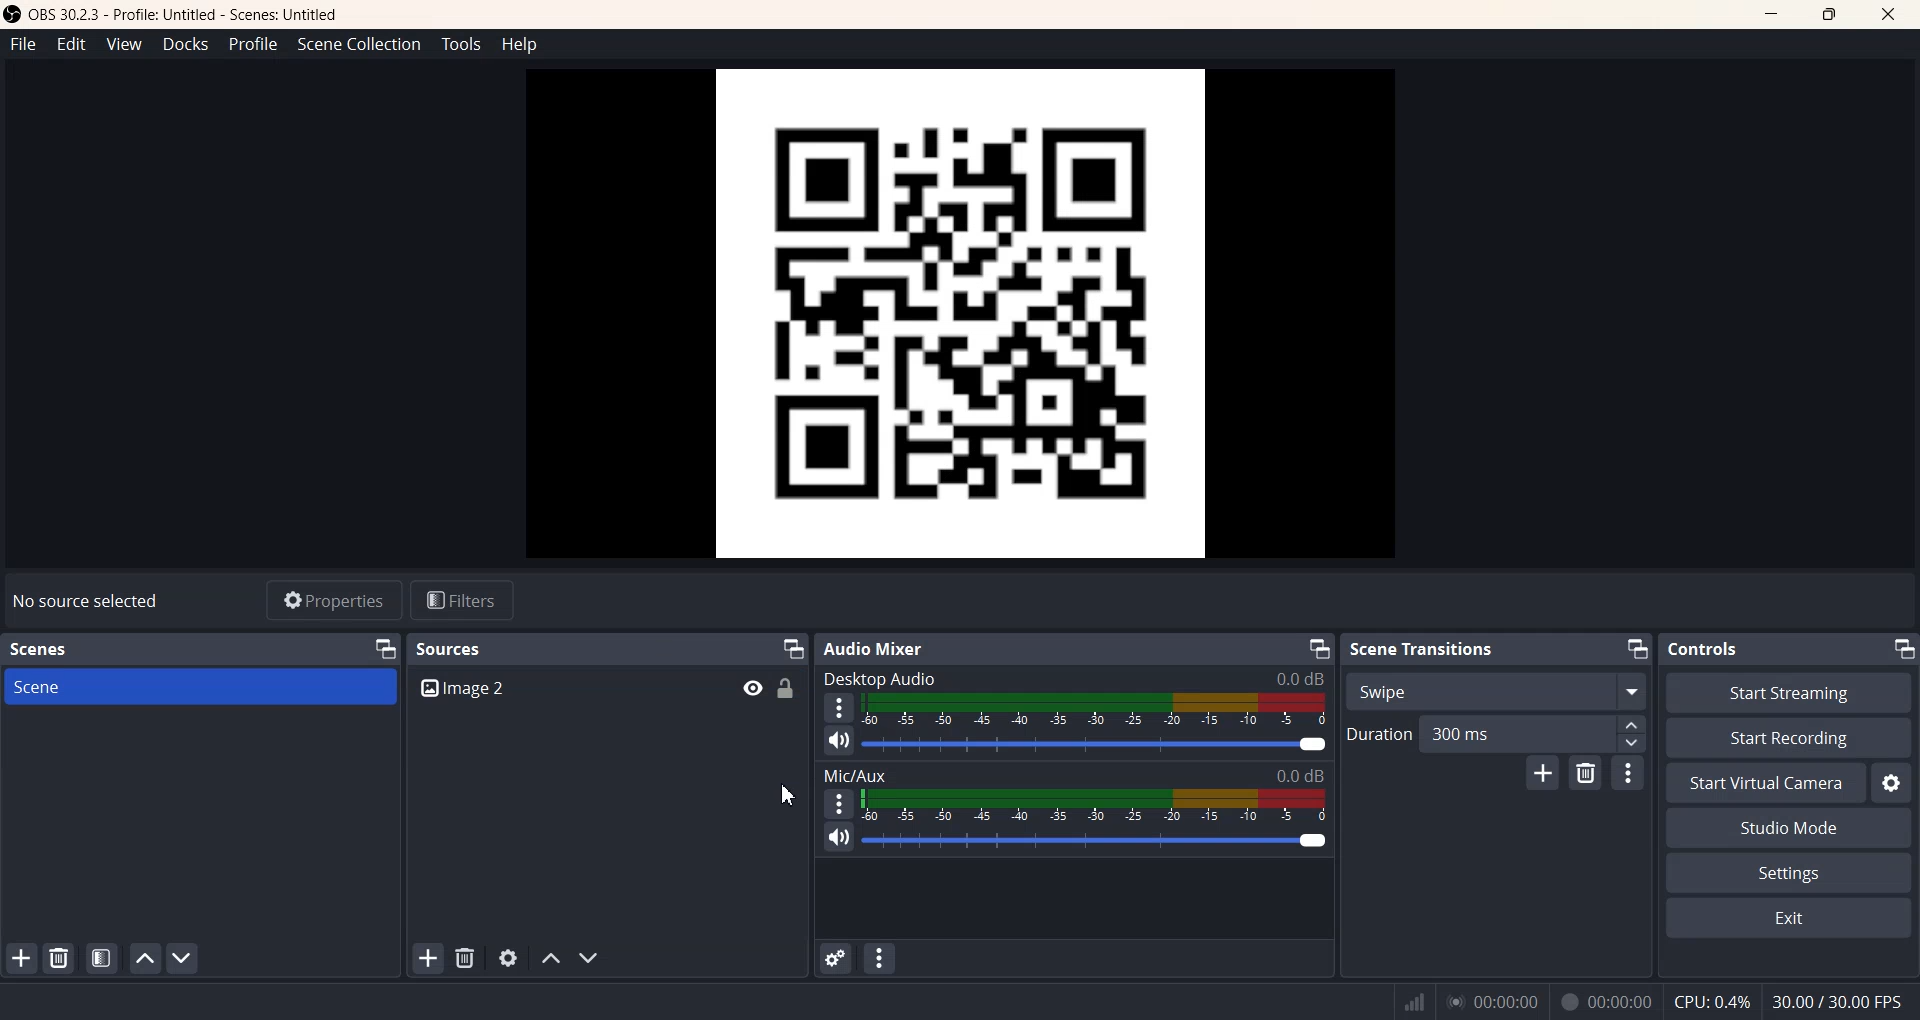 Image resolution: width=1920 pixels, height=1020 pixels. What do you see at coordinates (1629, 772) in the screenshot?
I see `Transition properties` at bounding box center [1629, 772].